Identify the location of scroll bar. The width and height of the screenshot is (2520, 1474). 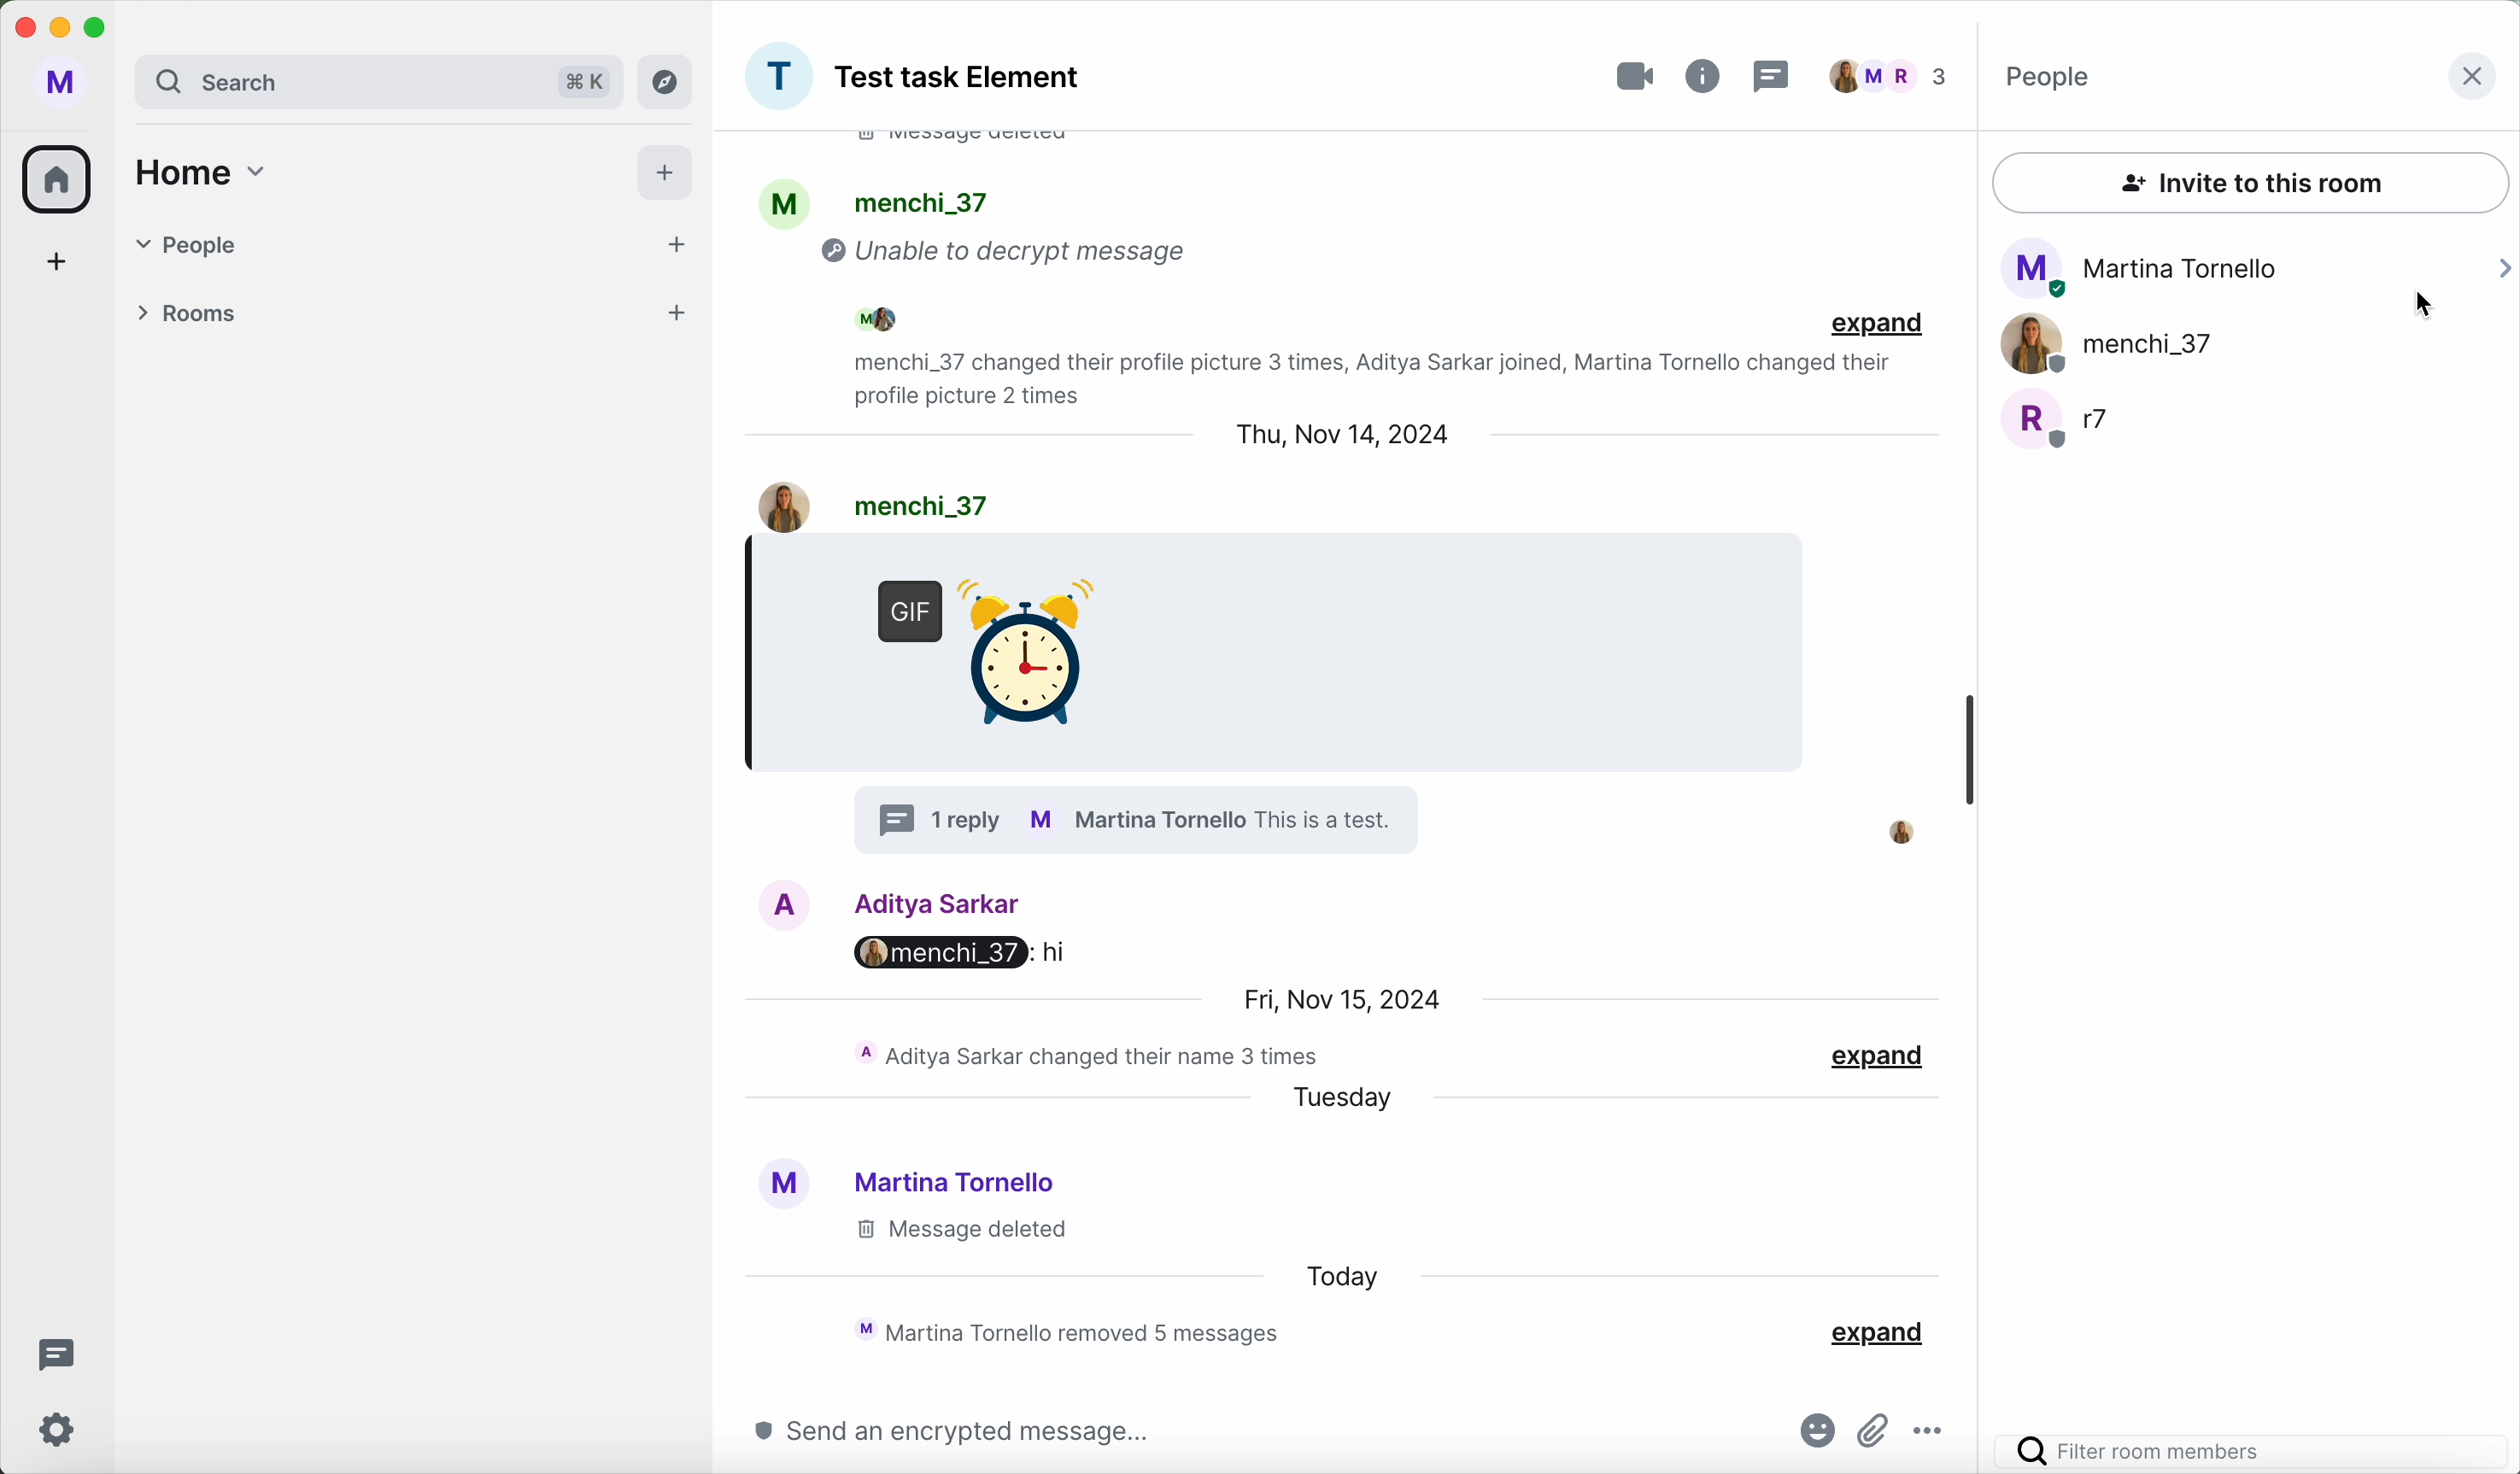
(1970, 754).